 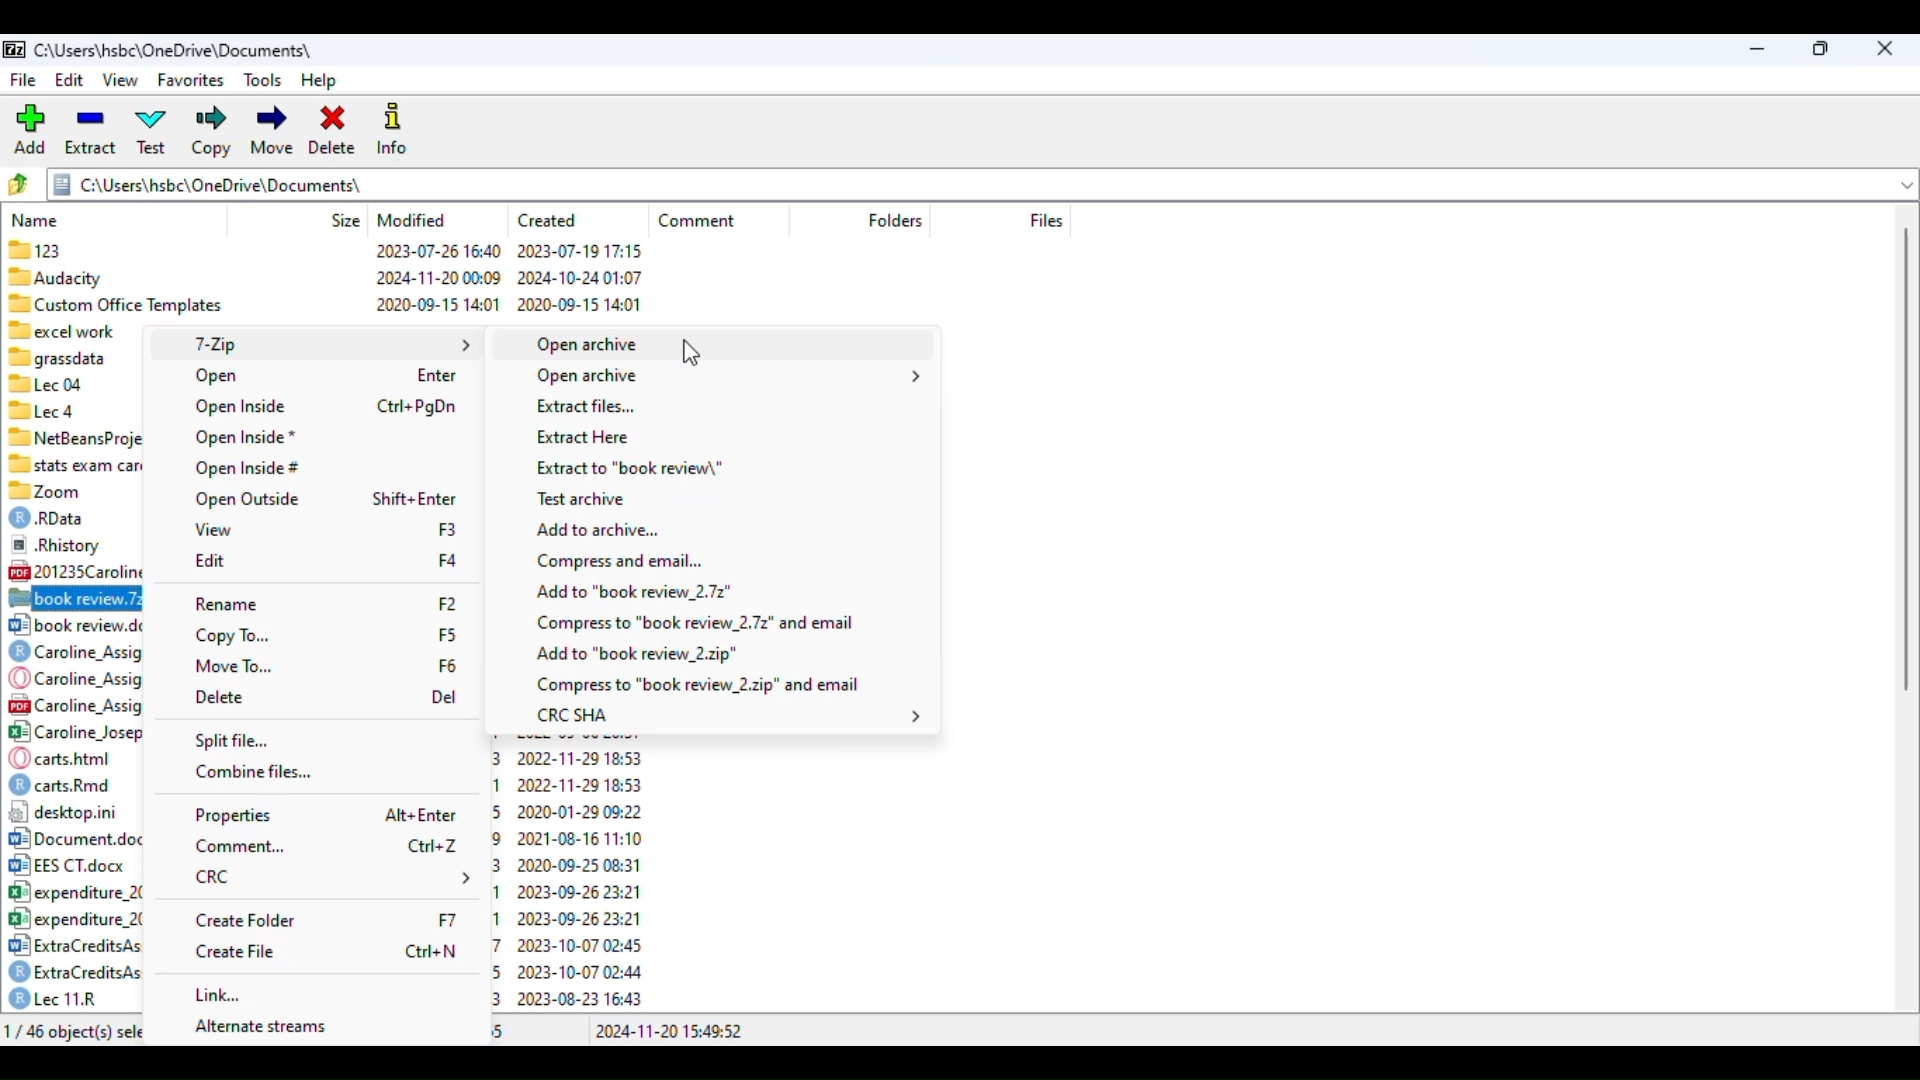 What do you see at coordinates (418, 407) in the screenshot?
I see `shortcut for open inside` at bounding box center [418, 407].